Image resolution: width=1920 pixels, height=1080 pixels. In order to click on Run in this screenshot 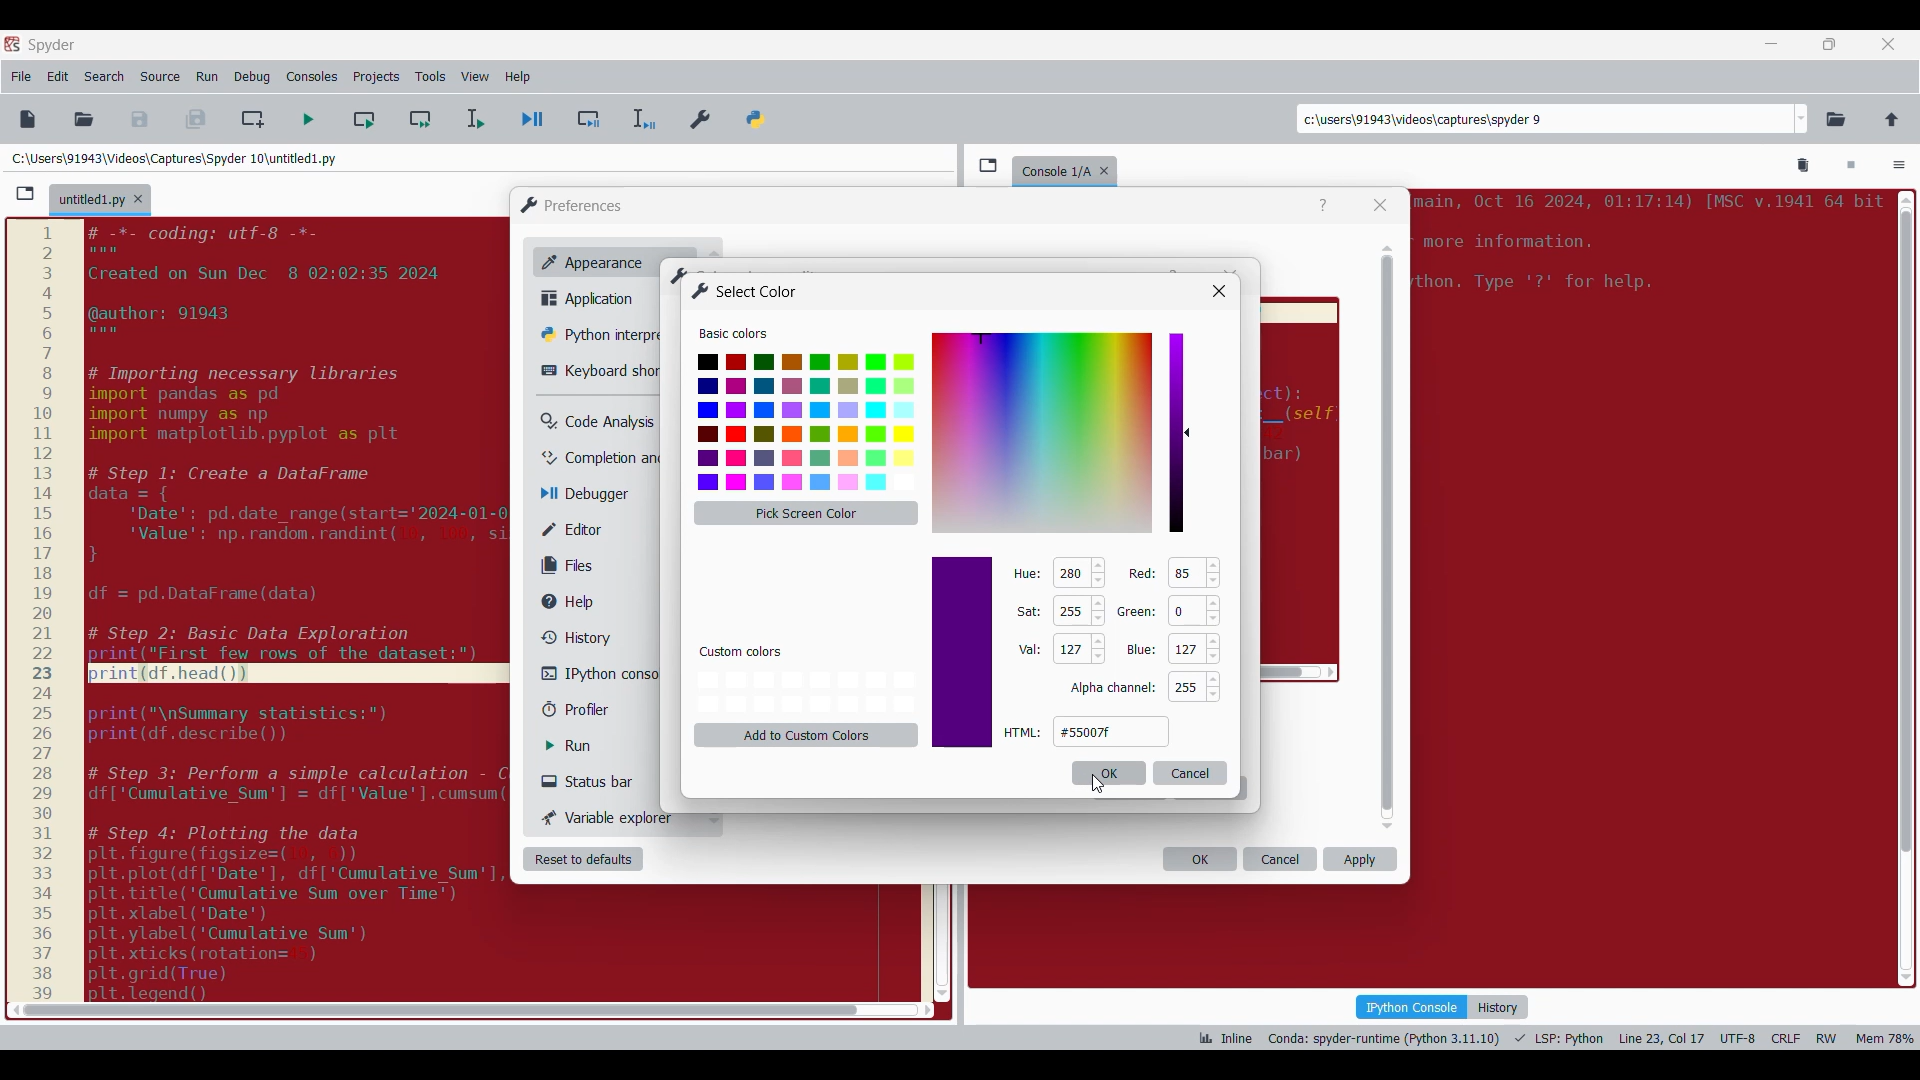, I will do `click(583, 746)`.